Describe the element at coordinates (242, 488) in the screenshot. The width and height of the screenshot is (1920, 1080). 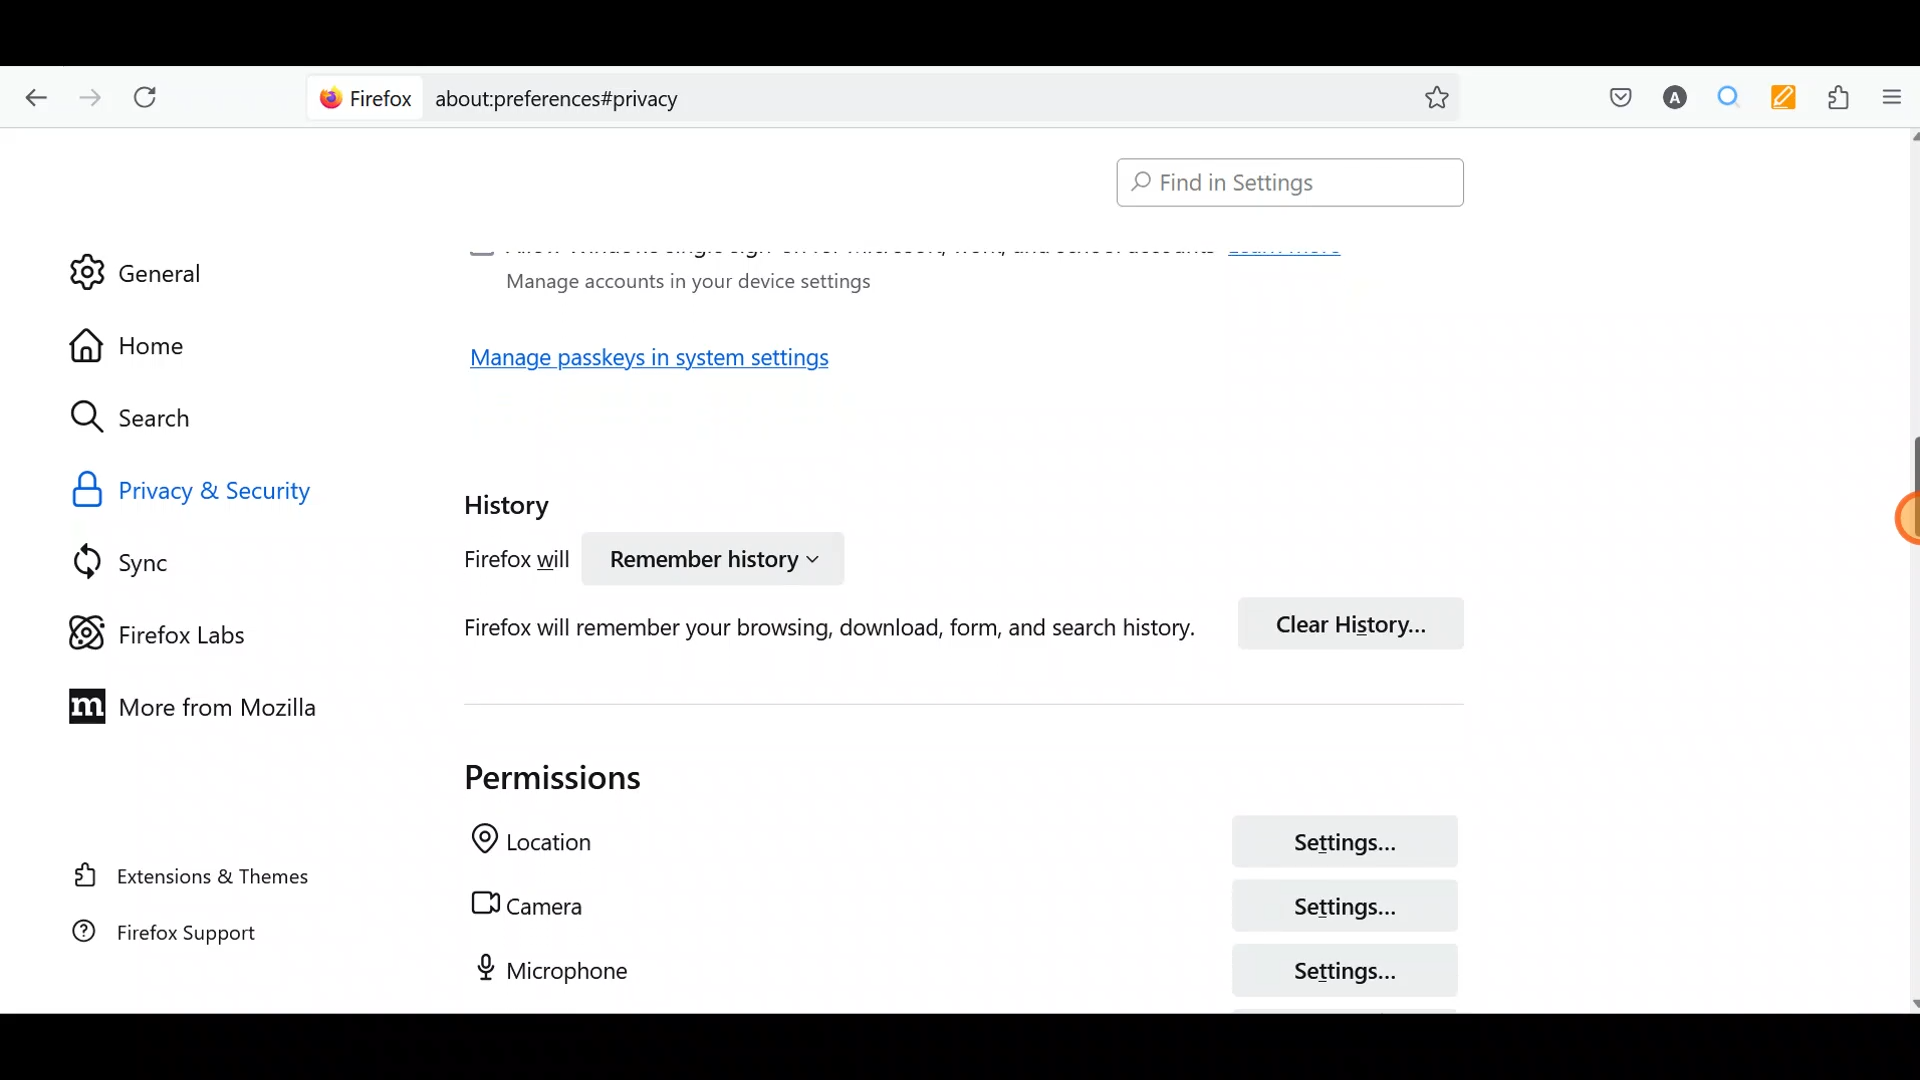
I see `Privacy & security` at that location.